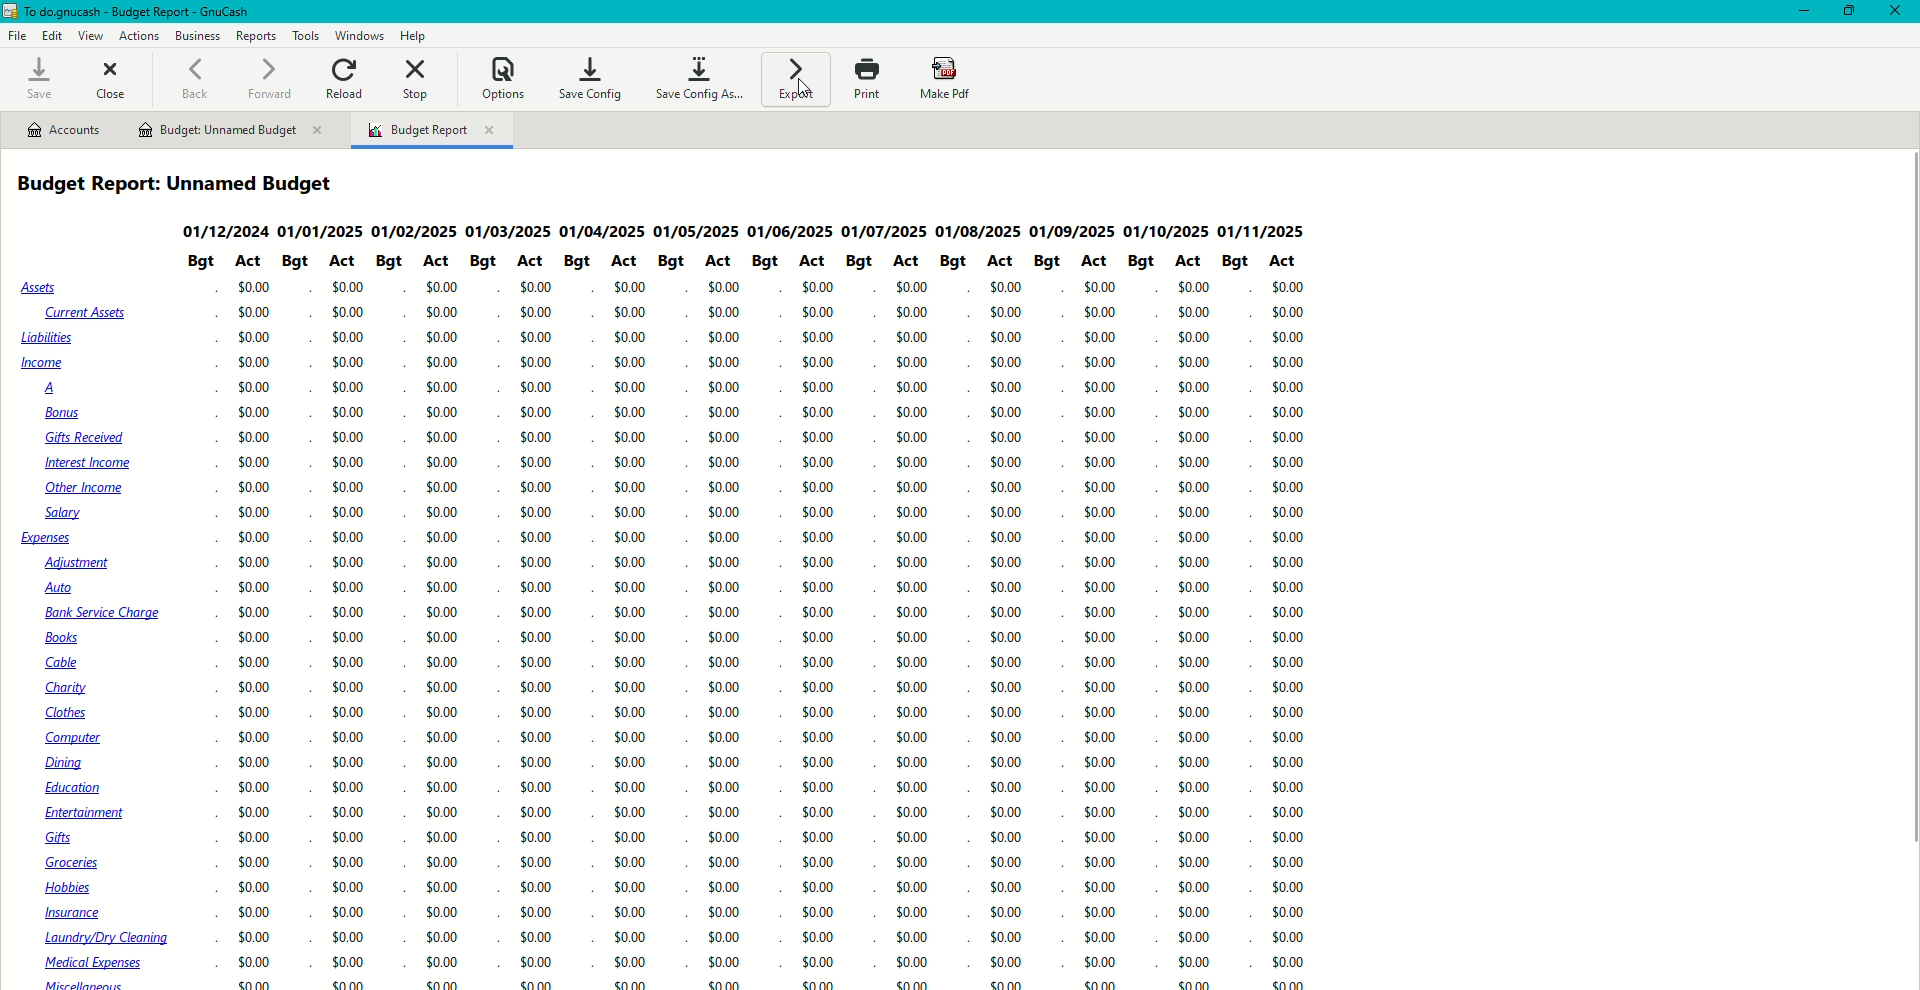 The height and width of the screenshot is (990, 1920). What do you see at coordinates (819, 289) in the screenshot?
I see `$0.00` at bounding box center [819, 289].